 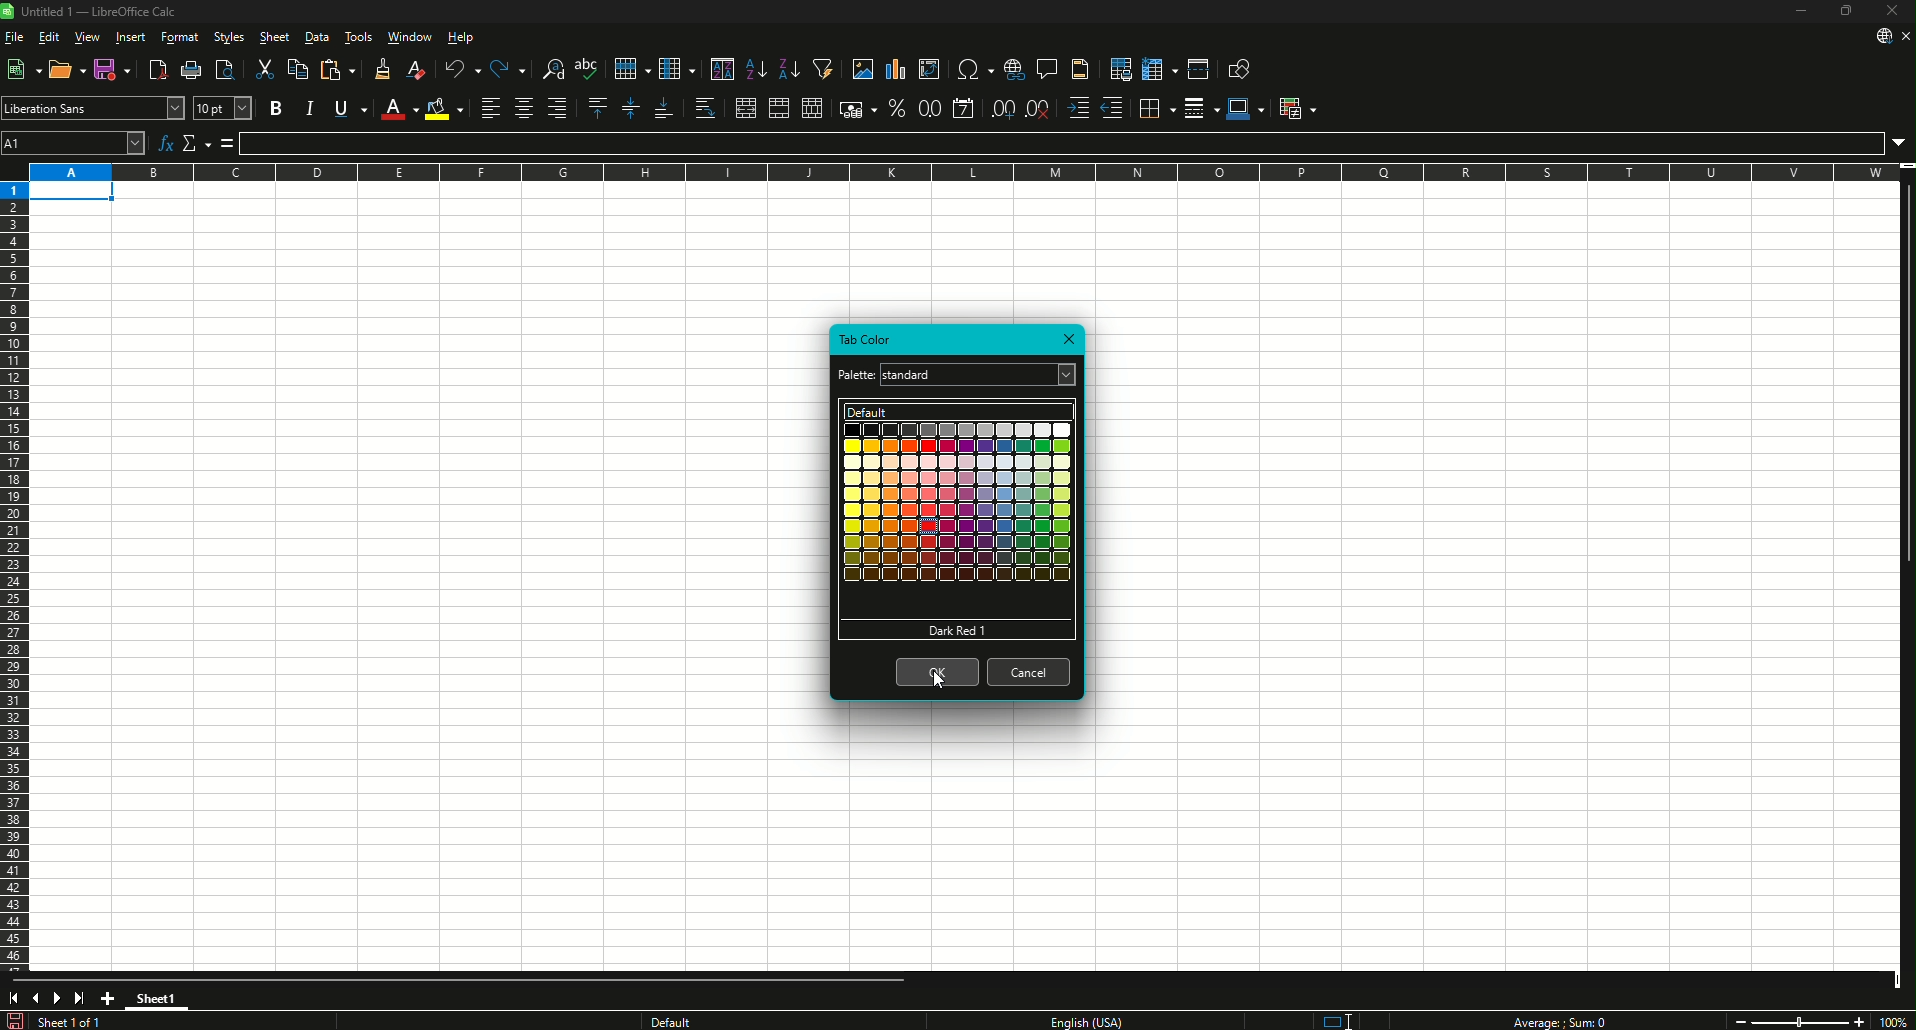 I want to click on Row, so click(x=632, y=69).